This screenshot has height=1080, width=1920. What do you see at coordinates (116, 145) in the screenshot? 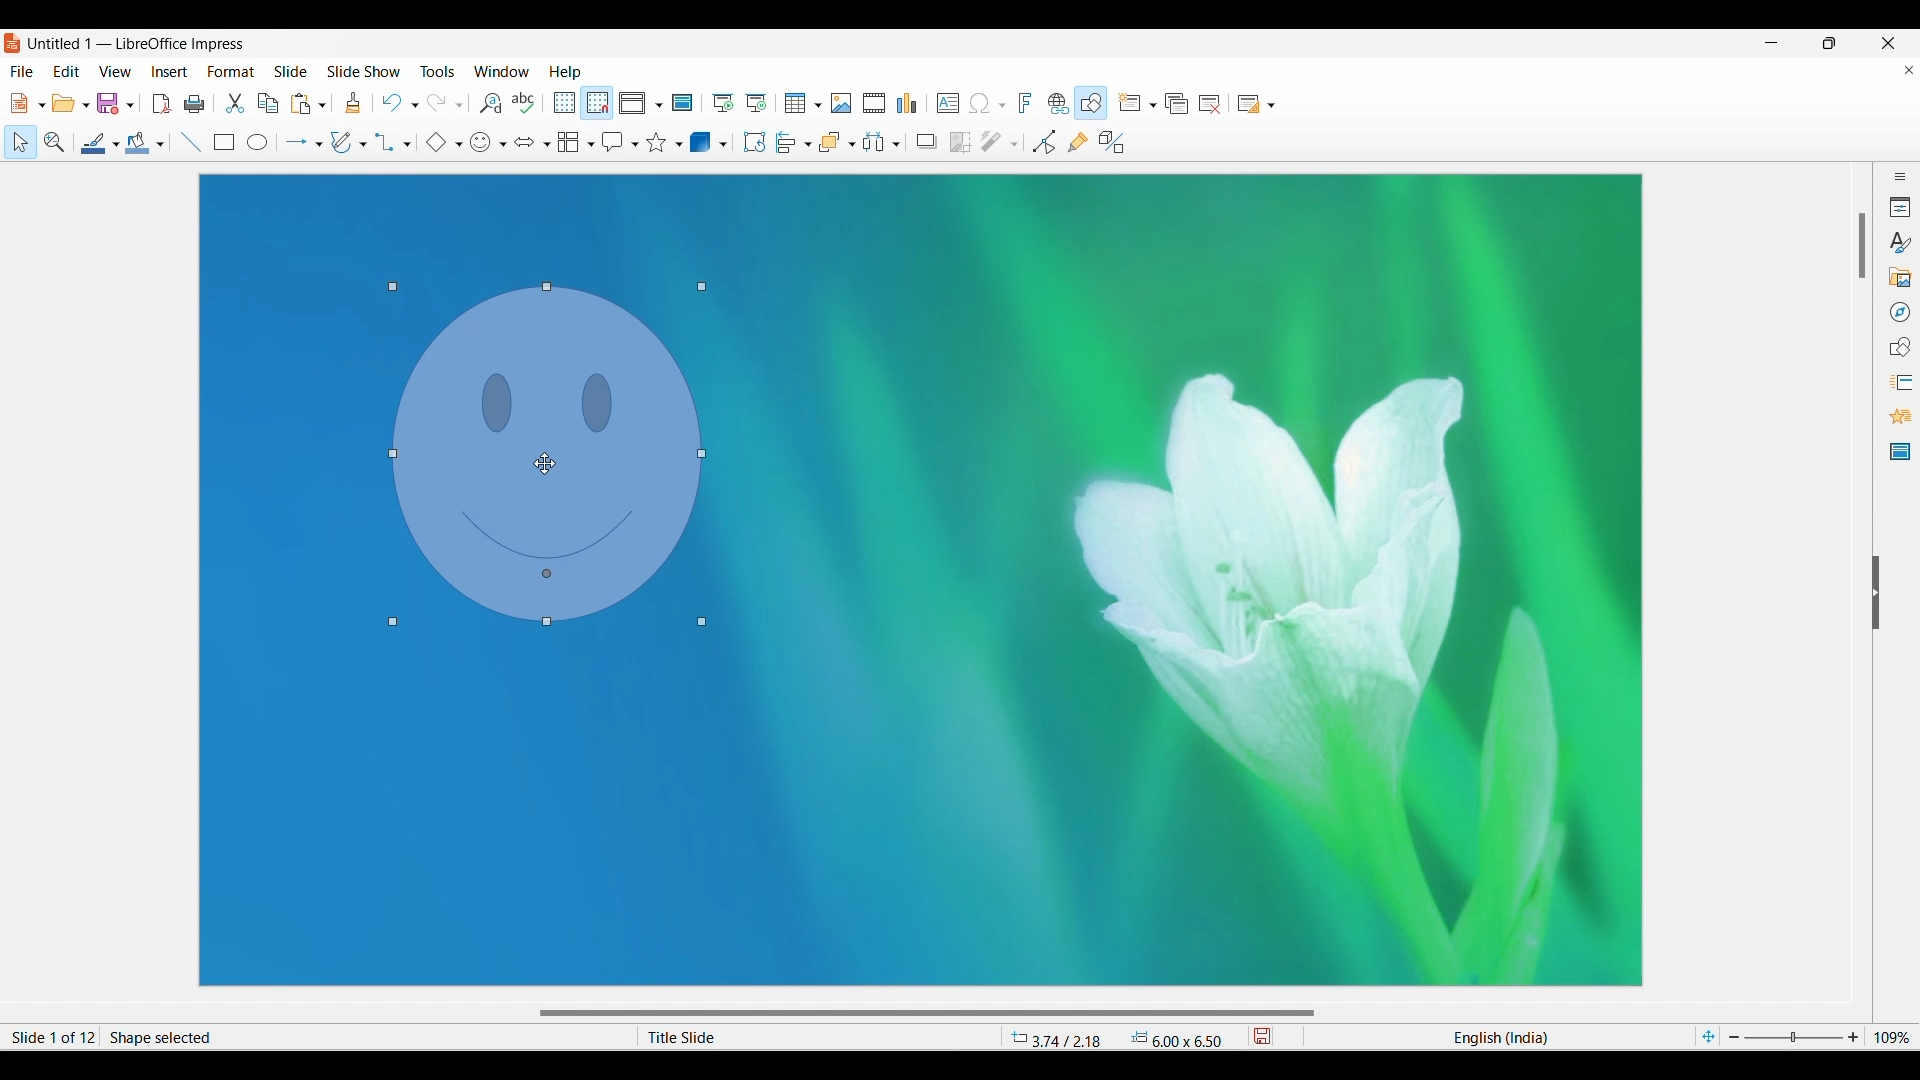
I see `Line options` at bounding box center [116, 145].